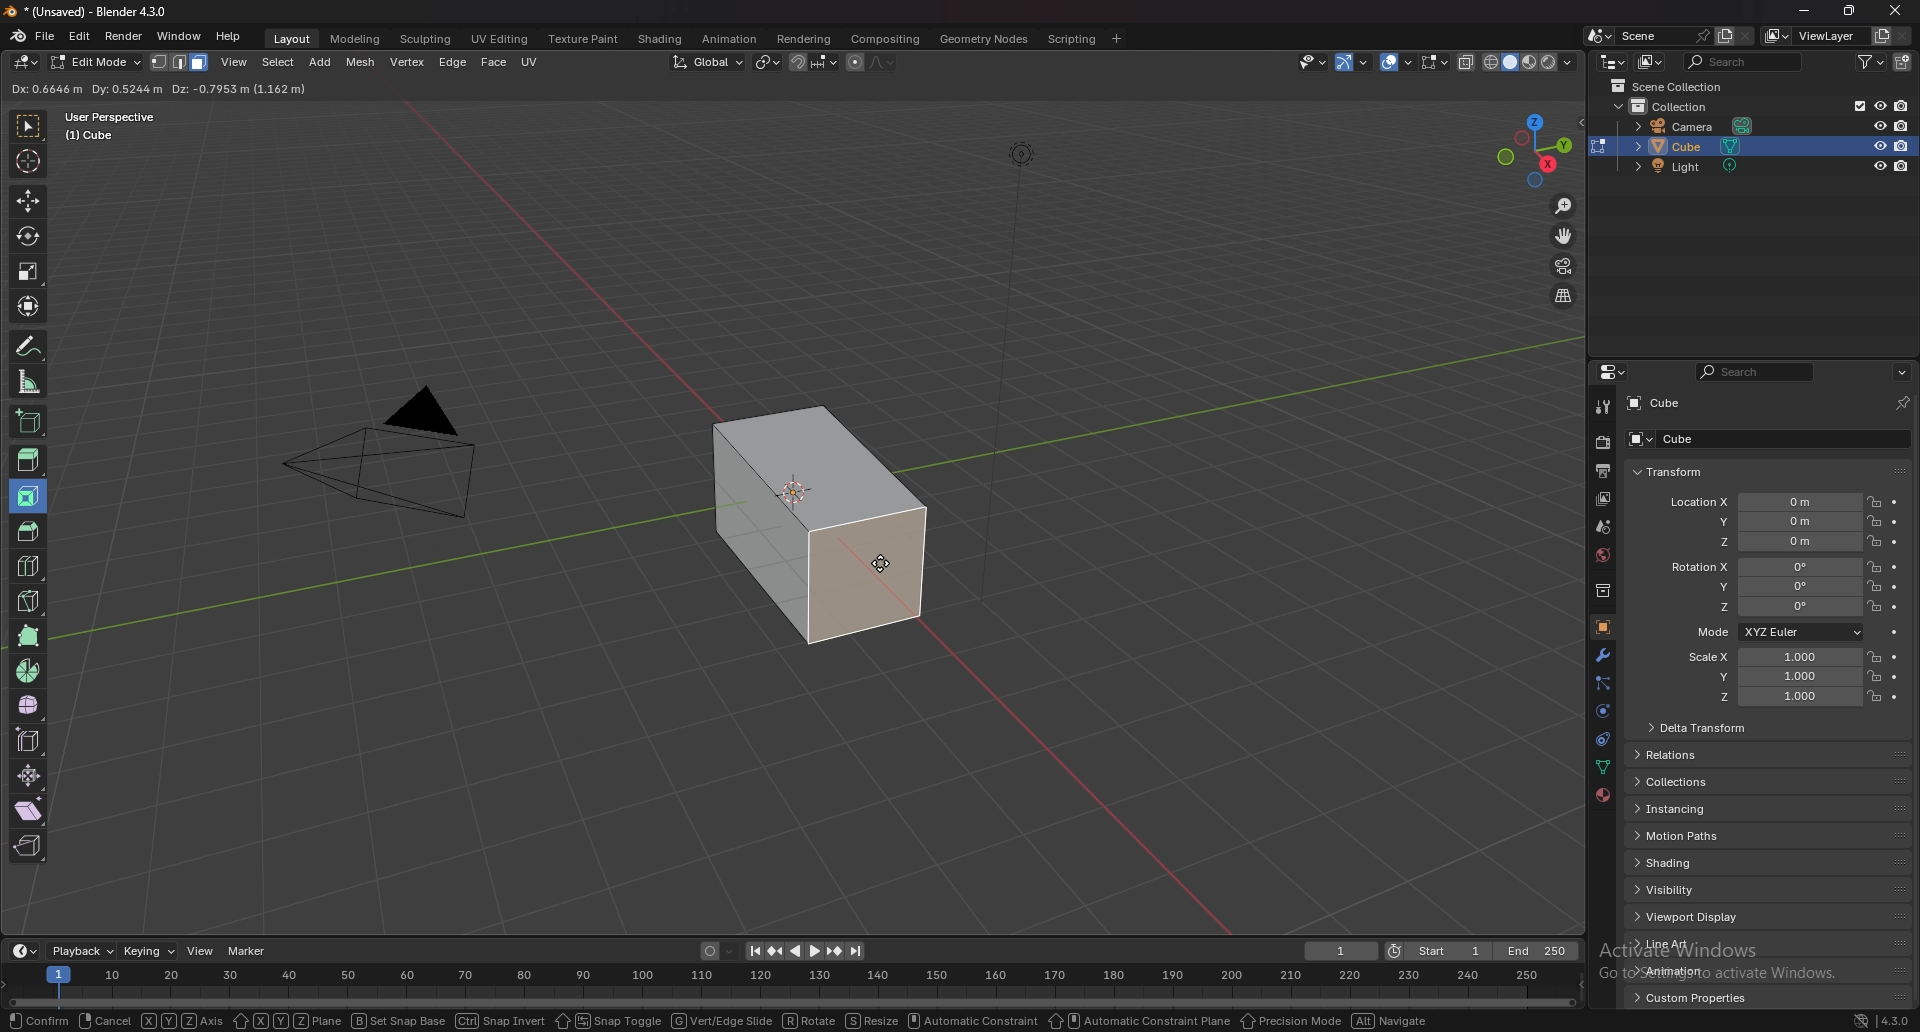  What do you see at coordinates (857, 951) in the screenshot?
I see `jump to endpoint` at bounding box center [857, 951].